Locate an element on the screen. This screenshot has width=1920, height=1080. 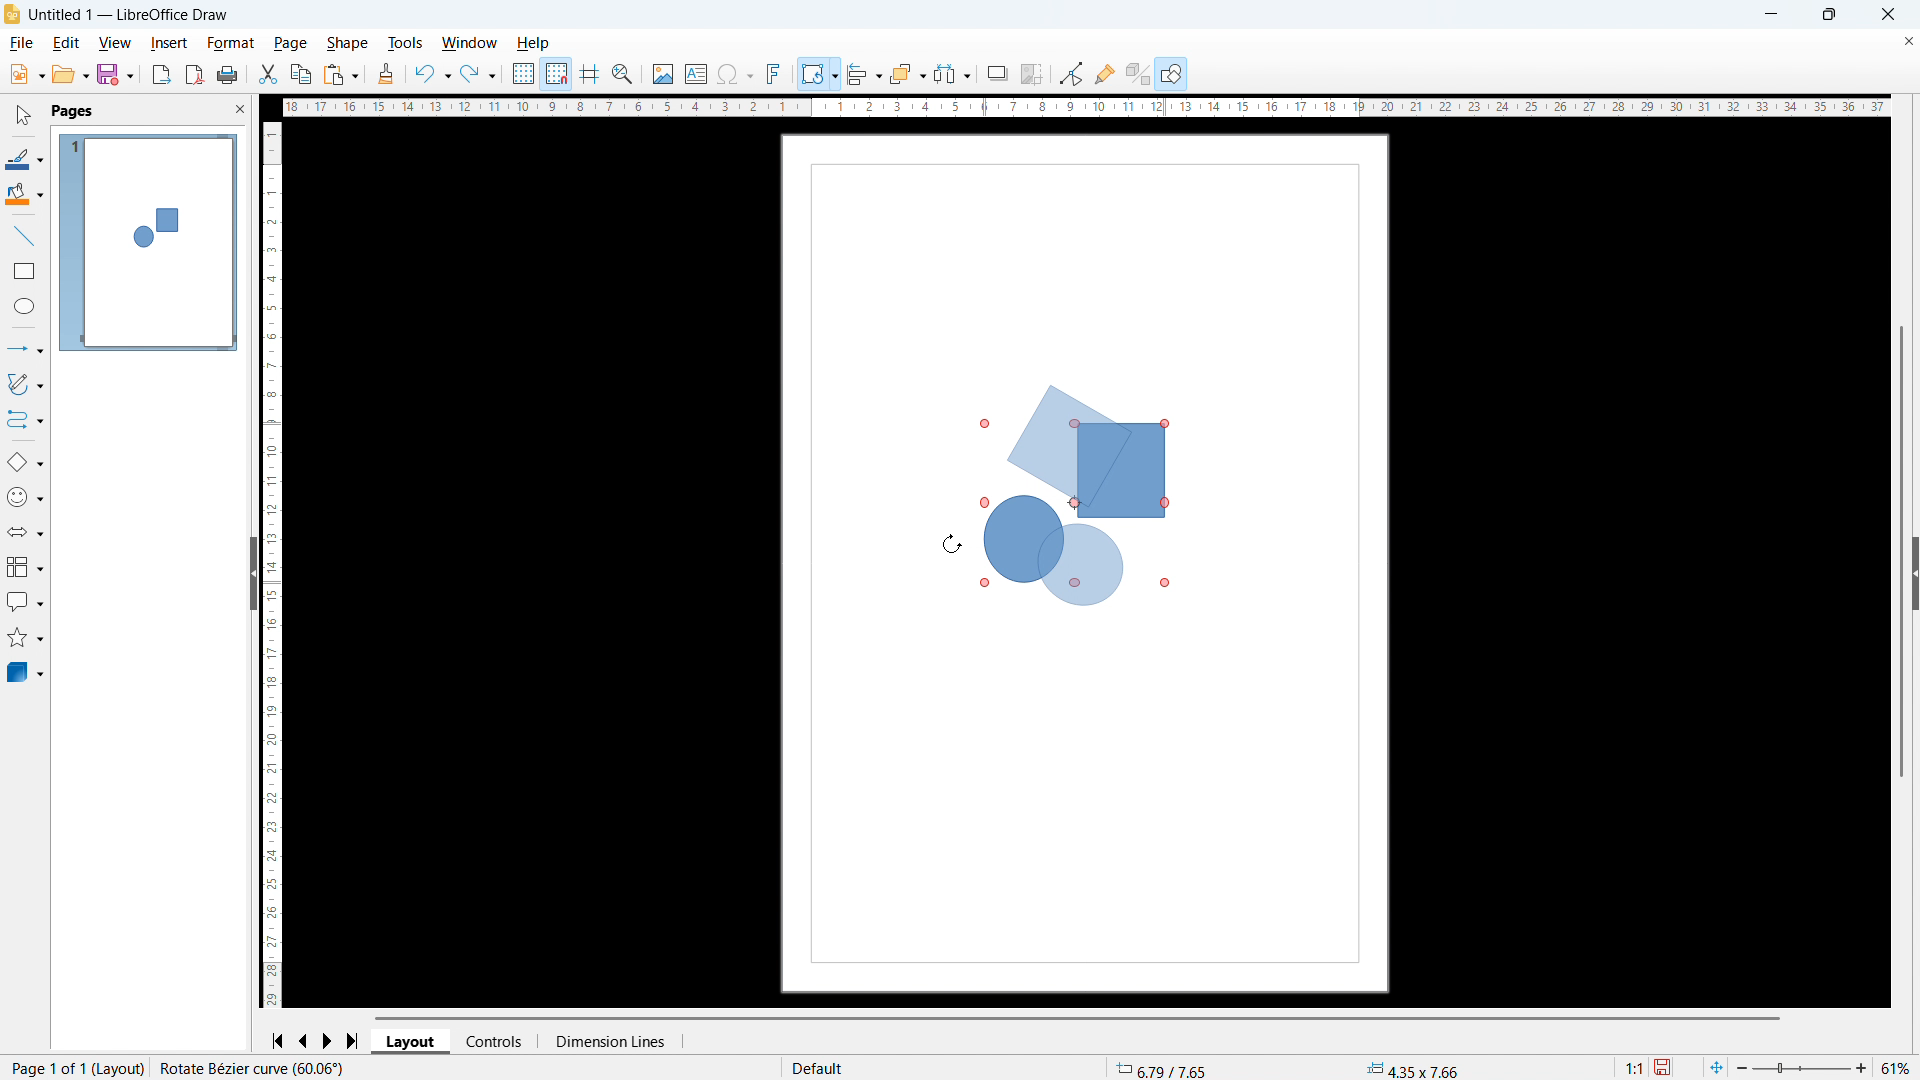
Page display  is located at coordinates (149, 243).